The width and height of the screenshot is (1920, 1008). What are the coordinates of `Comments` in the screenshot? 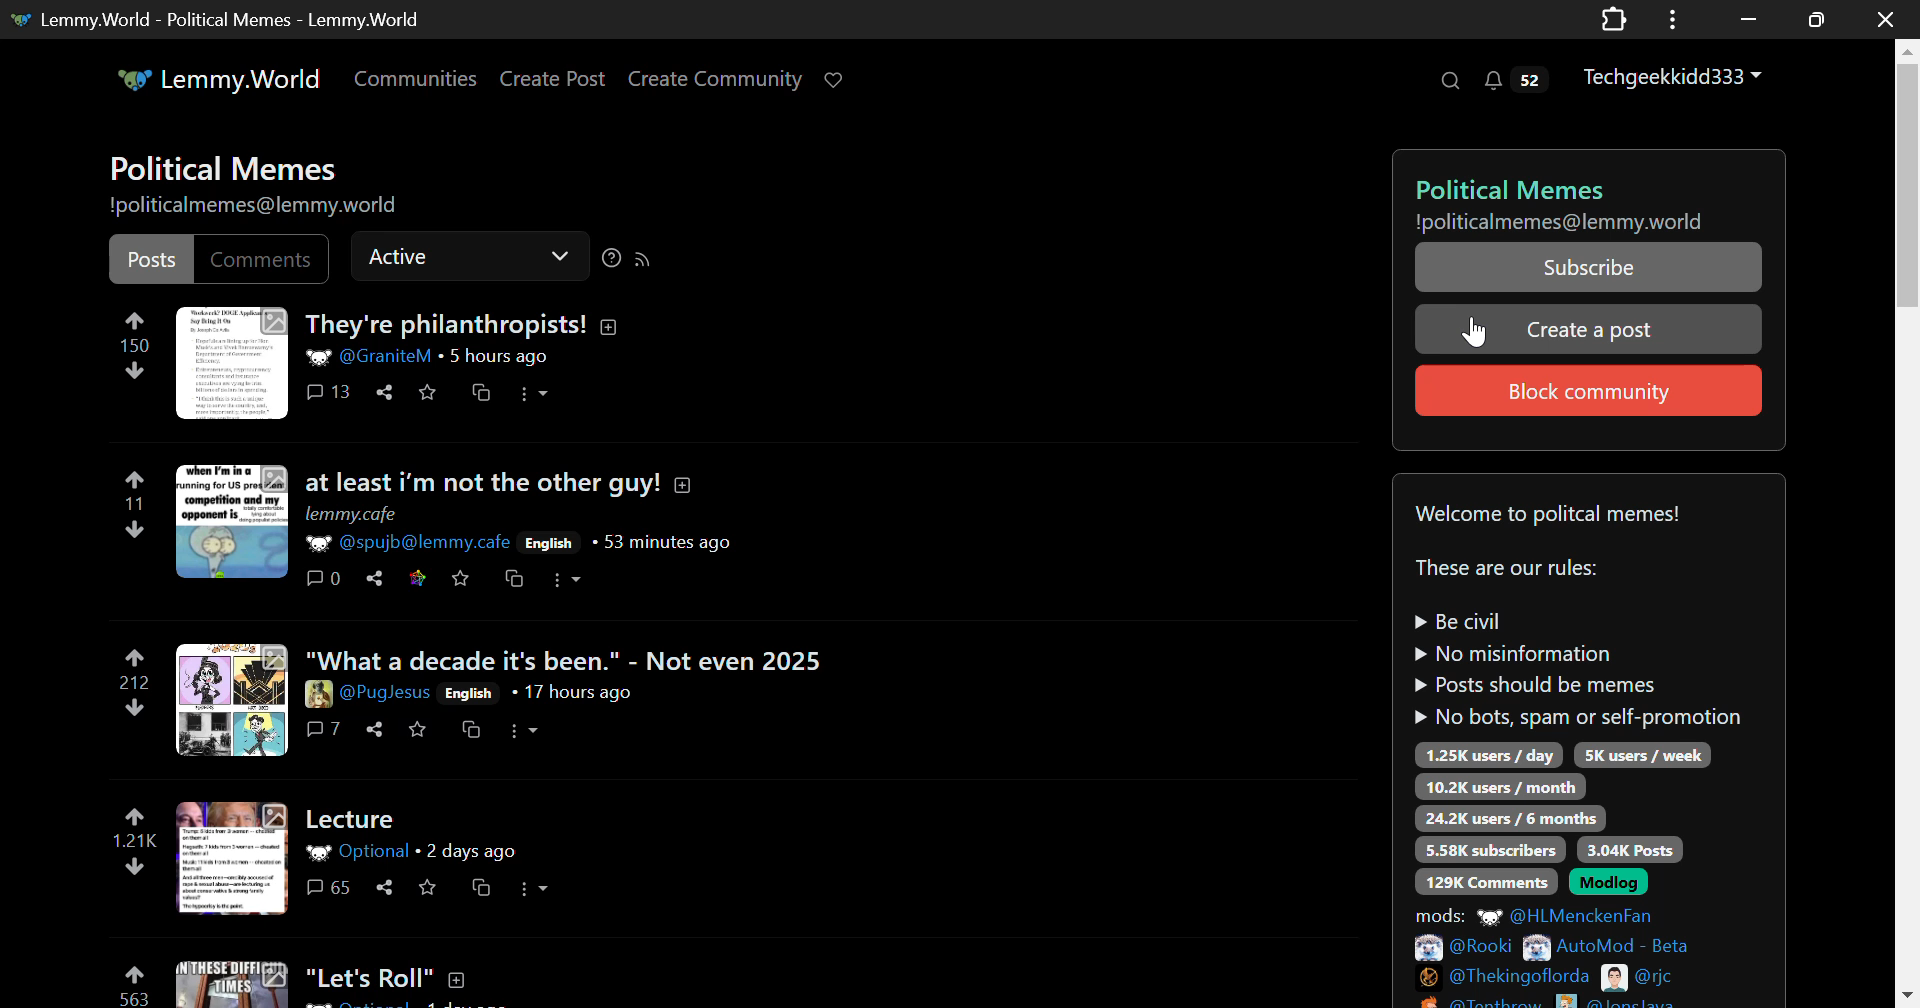 It's located at (325, 577).